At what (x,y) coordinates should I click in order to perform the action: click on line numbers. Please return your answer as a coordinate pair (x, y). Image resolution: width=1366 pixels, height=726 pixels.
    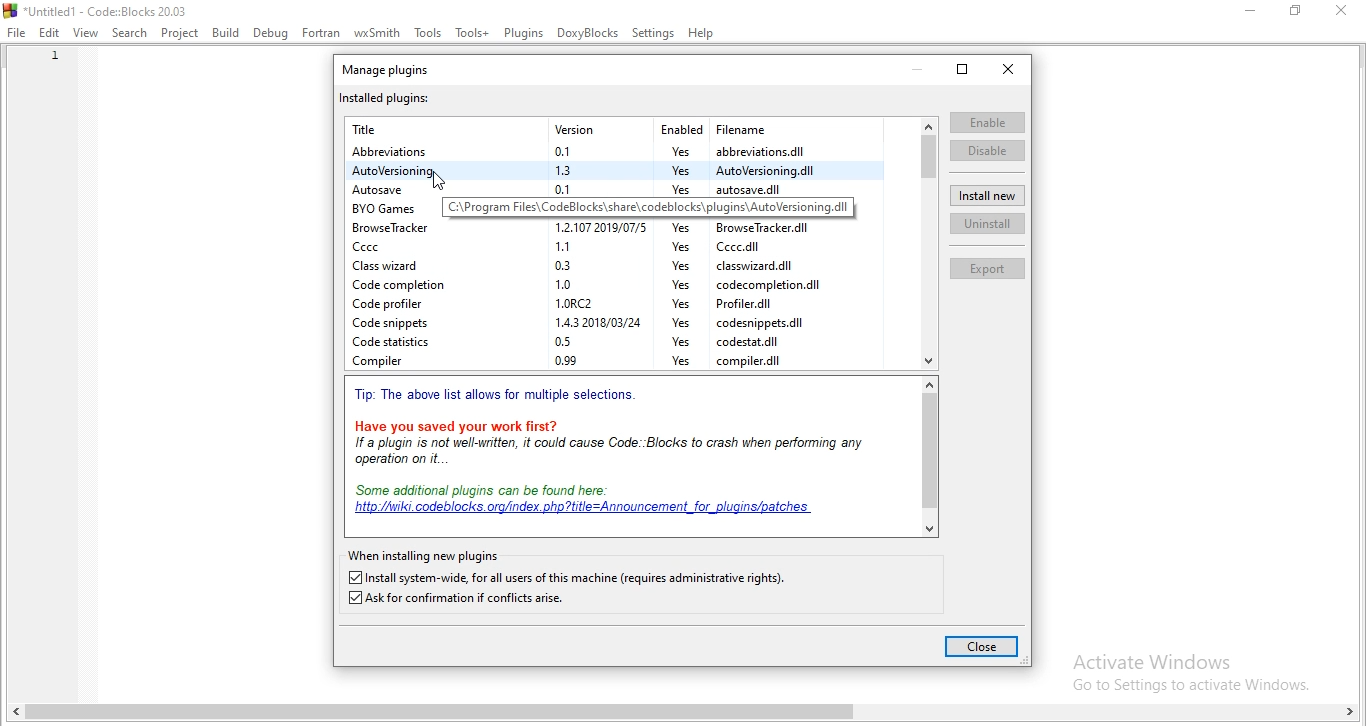
    Looking at the image, I should click on (51, 74).